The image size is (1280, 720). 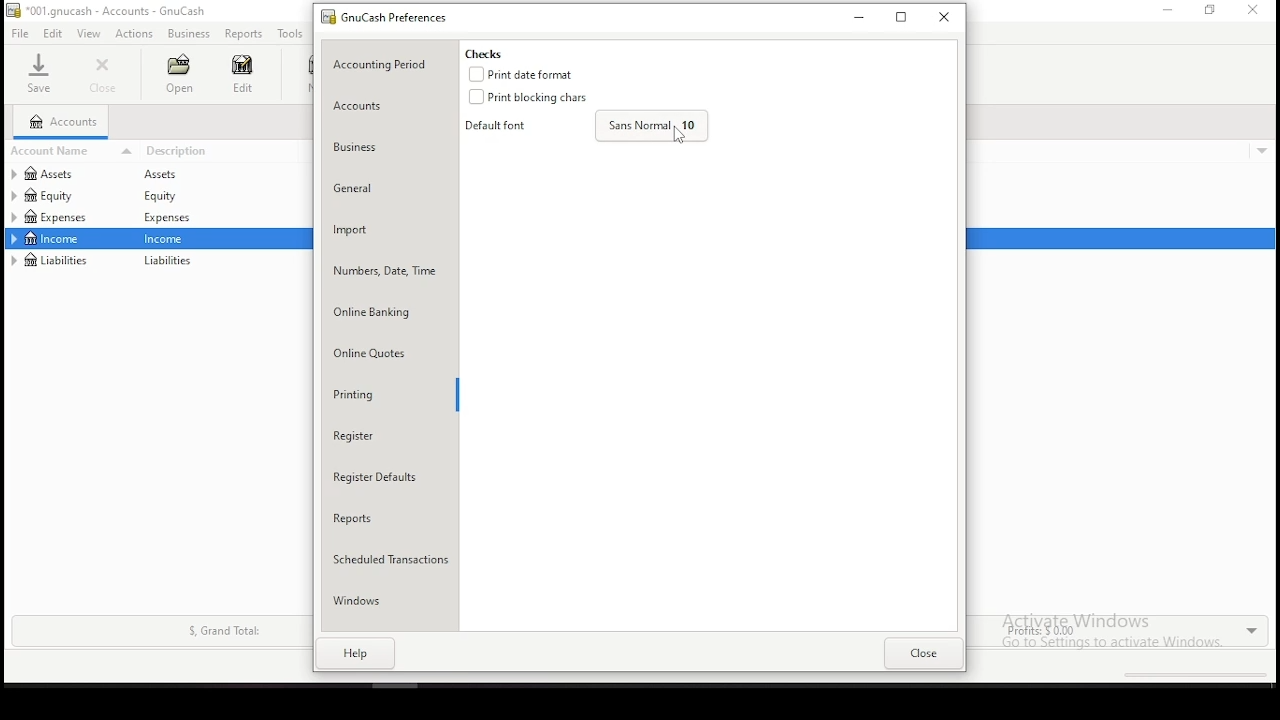 What do you see at coordinates (38, 73) in the screenshot?
I see `save` at bounding box center [38, 73].